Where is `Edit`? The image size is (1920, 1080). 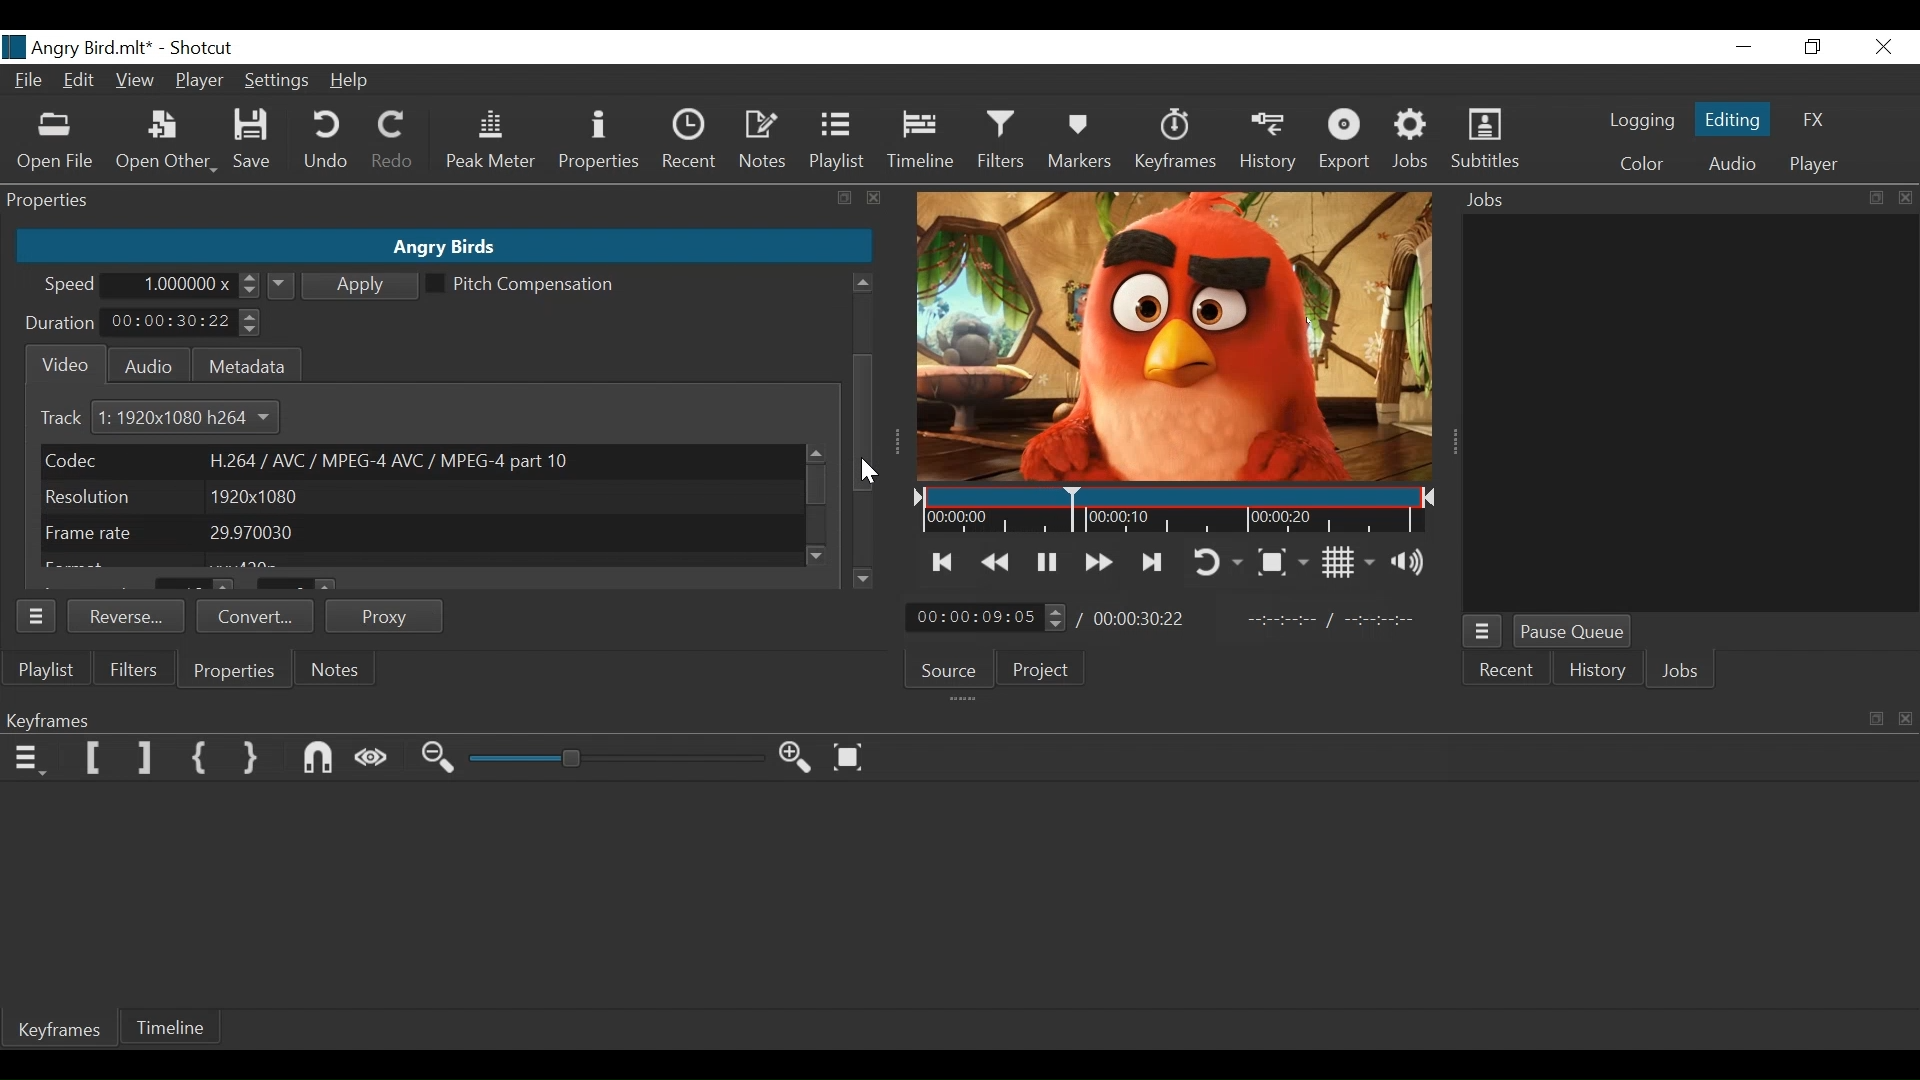 Edit is located at coordinates (79, 82).